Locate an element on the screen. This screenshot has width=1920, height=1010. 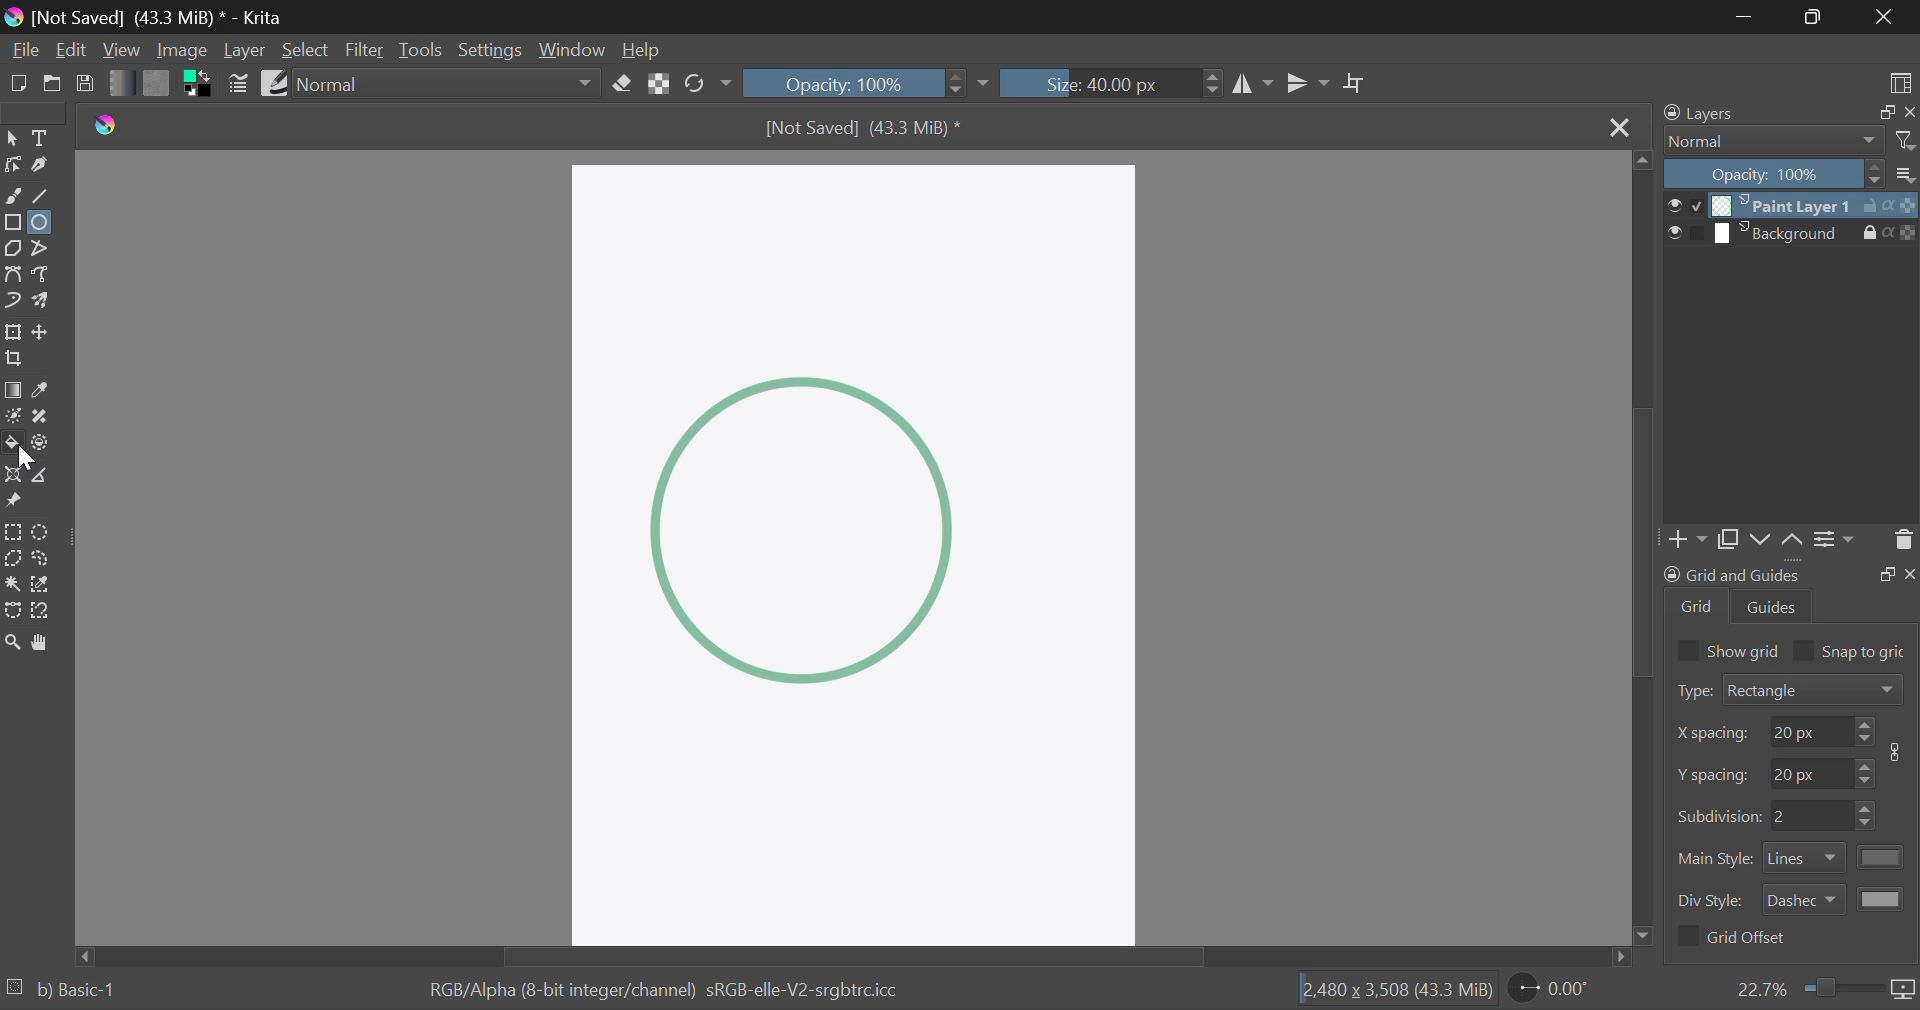
Dynamic Brush is located at coordinates (13, 302).